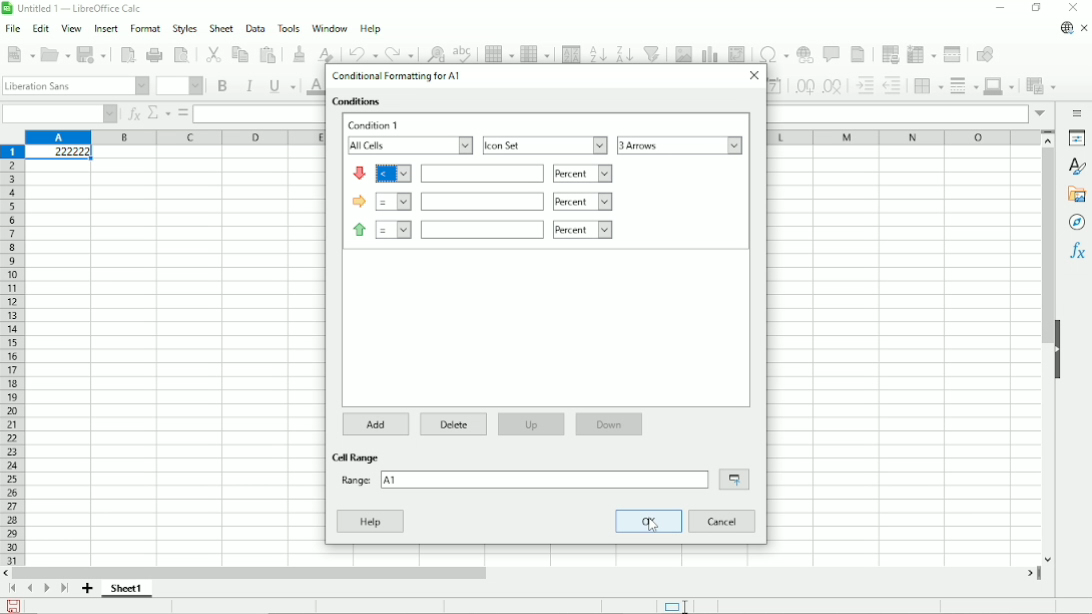  I want to click on Clear direct formatting, so click(325, 53).